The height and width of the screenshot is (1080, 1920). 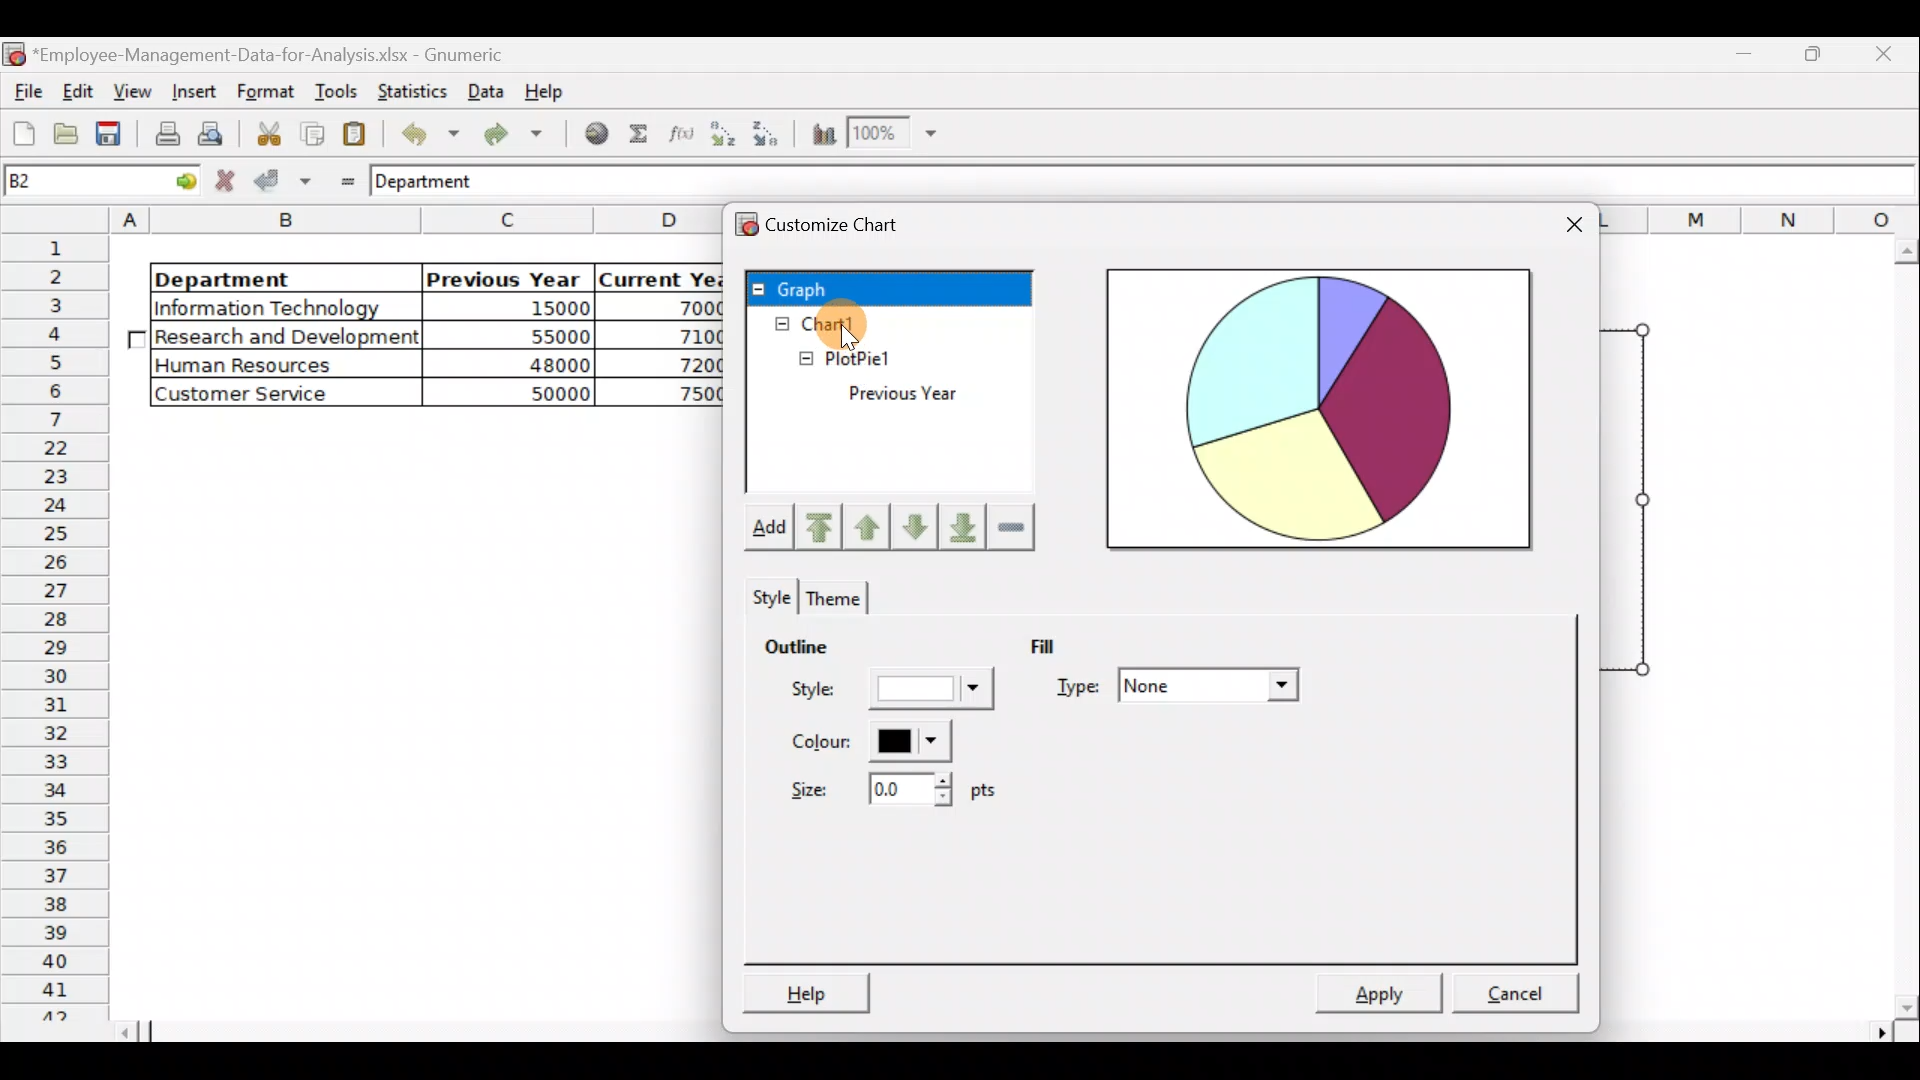 What do you see at coordinates (268, 131) in the screenshot?
I see `Cut the selection` at bounding box center [268, 131].